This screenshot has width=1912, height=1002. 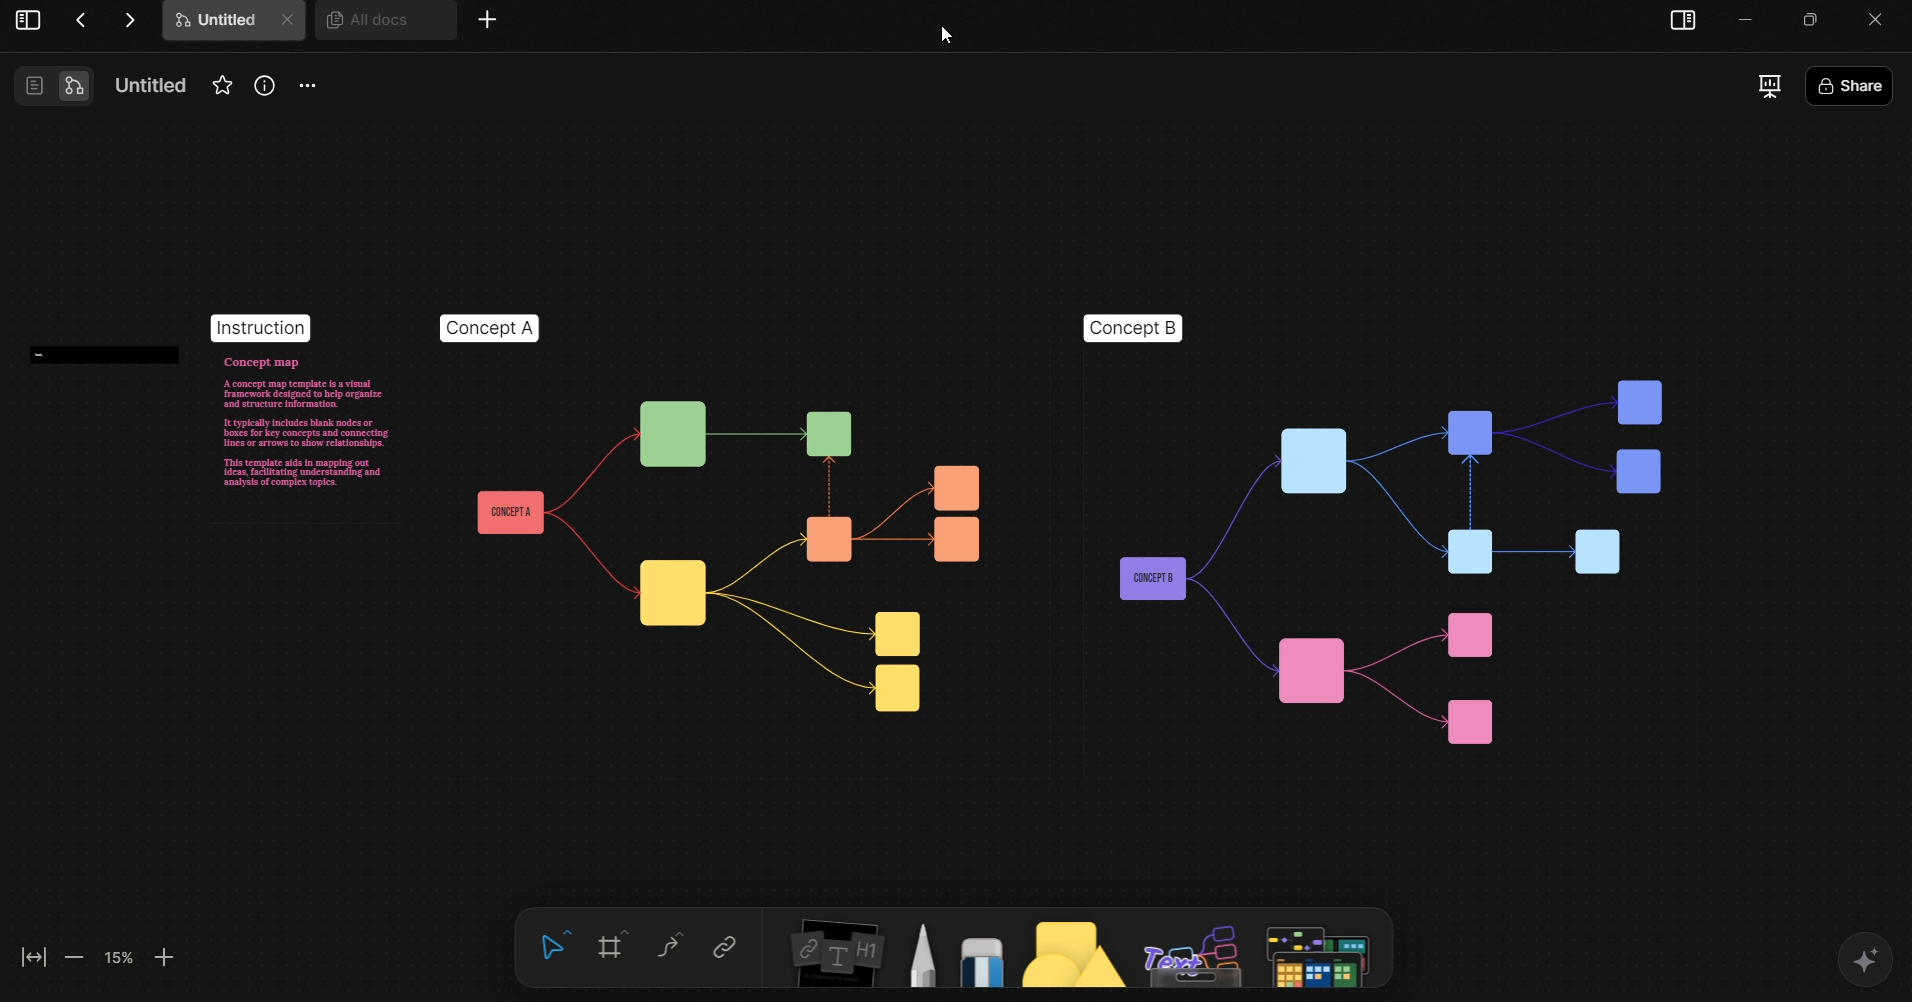 What do you see at coordinates (1894, 90) in the screenshot?
I see `Share` at bounding box center [1894, 90].